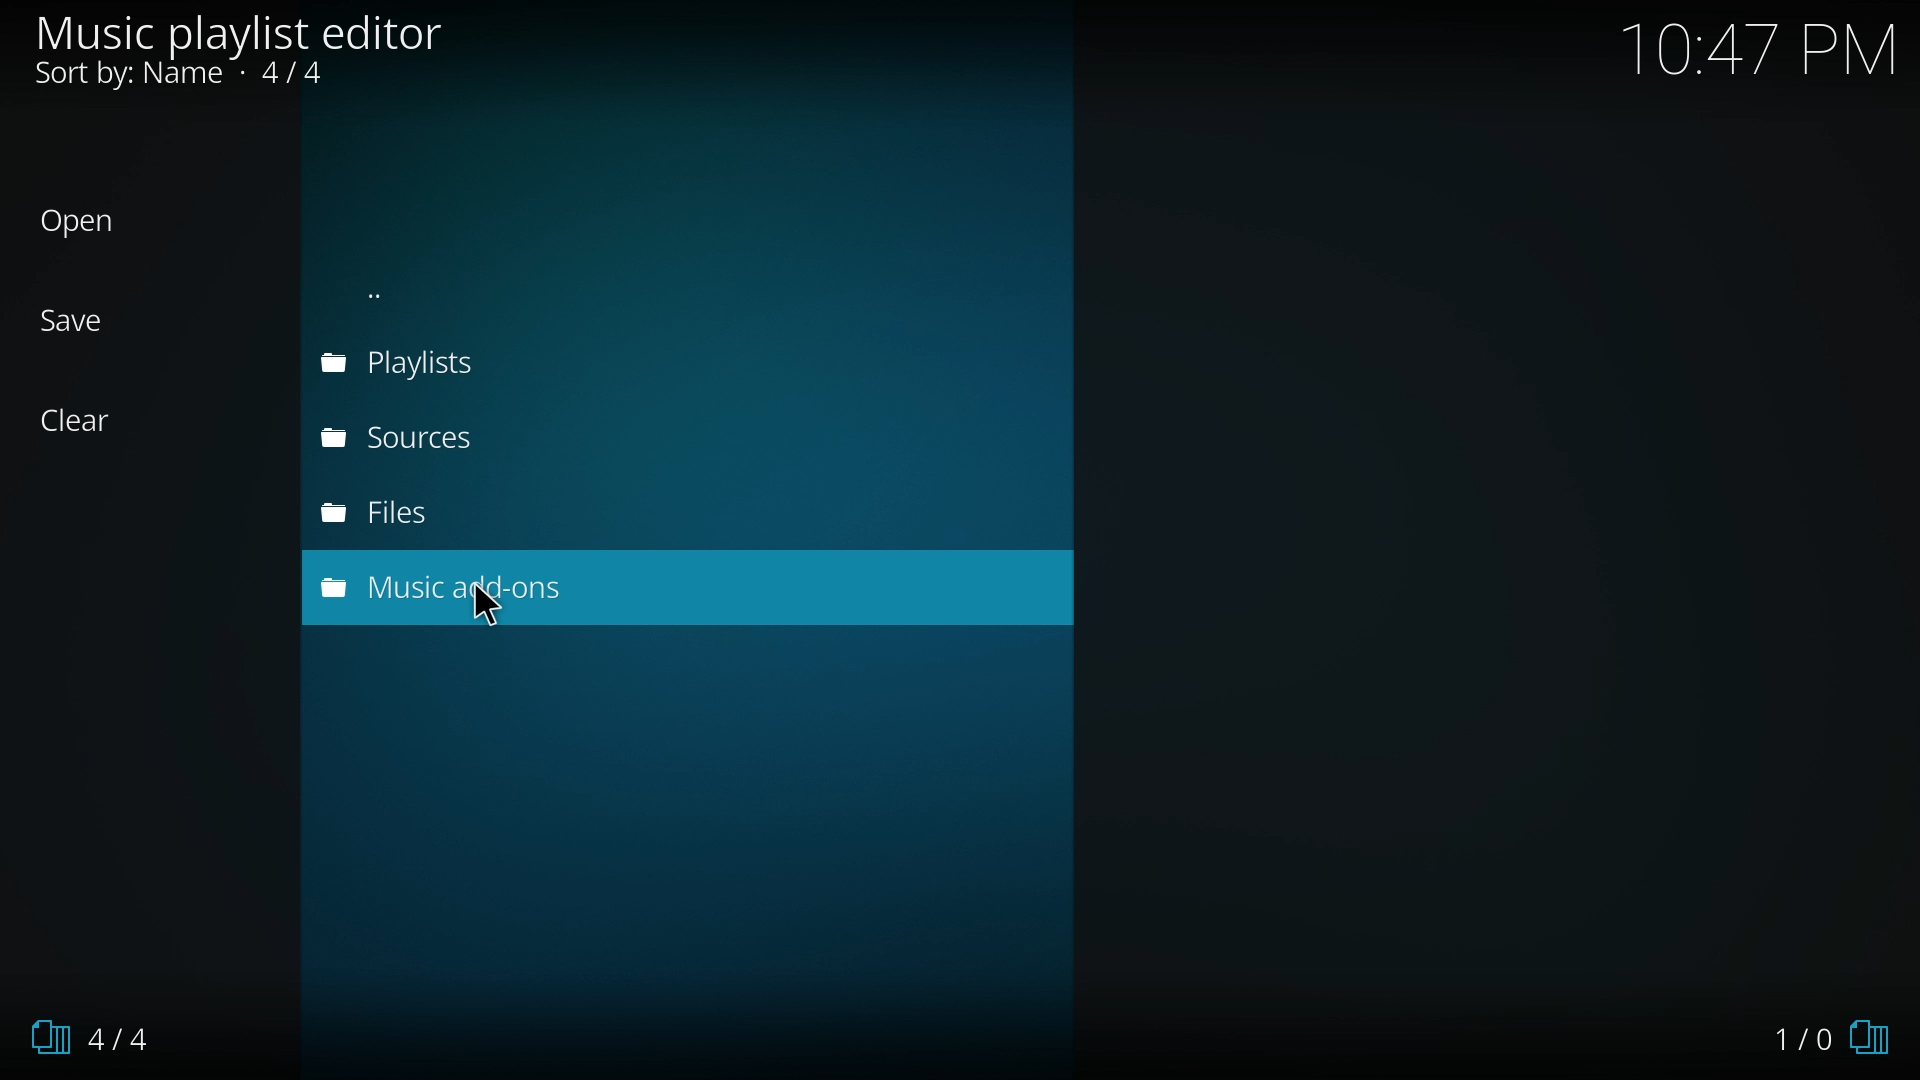  What do you see at coordinates (410, 512) in the screenshot?
I see `files` at bounding box center [410, 512].